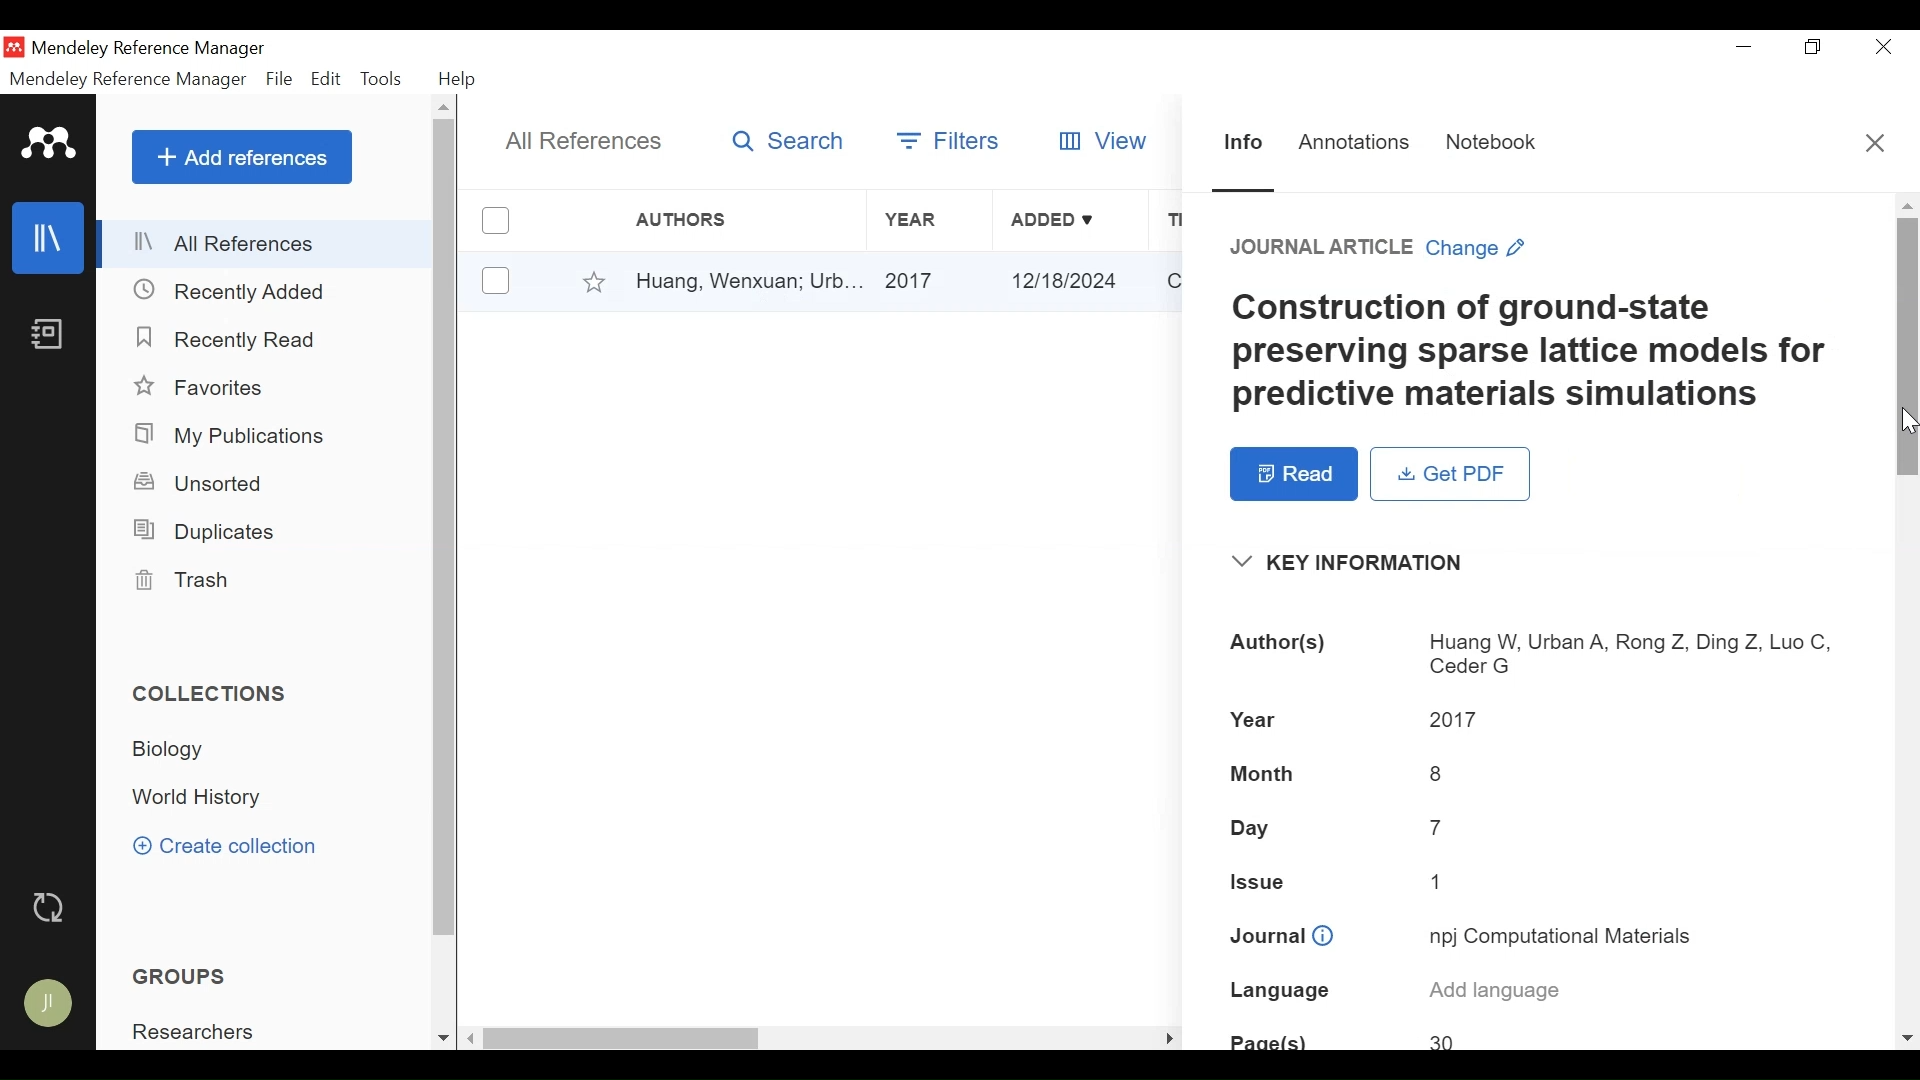 The height and width of the screenshot is (1080, 1920). Describe the element at coordinates (595, 280) in the screenshot. I see `Favorites` at that location.